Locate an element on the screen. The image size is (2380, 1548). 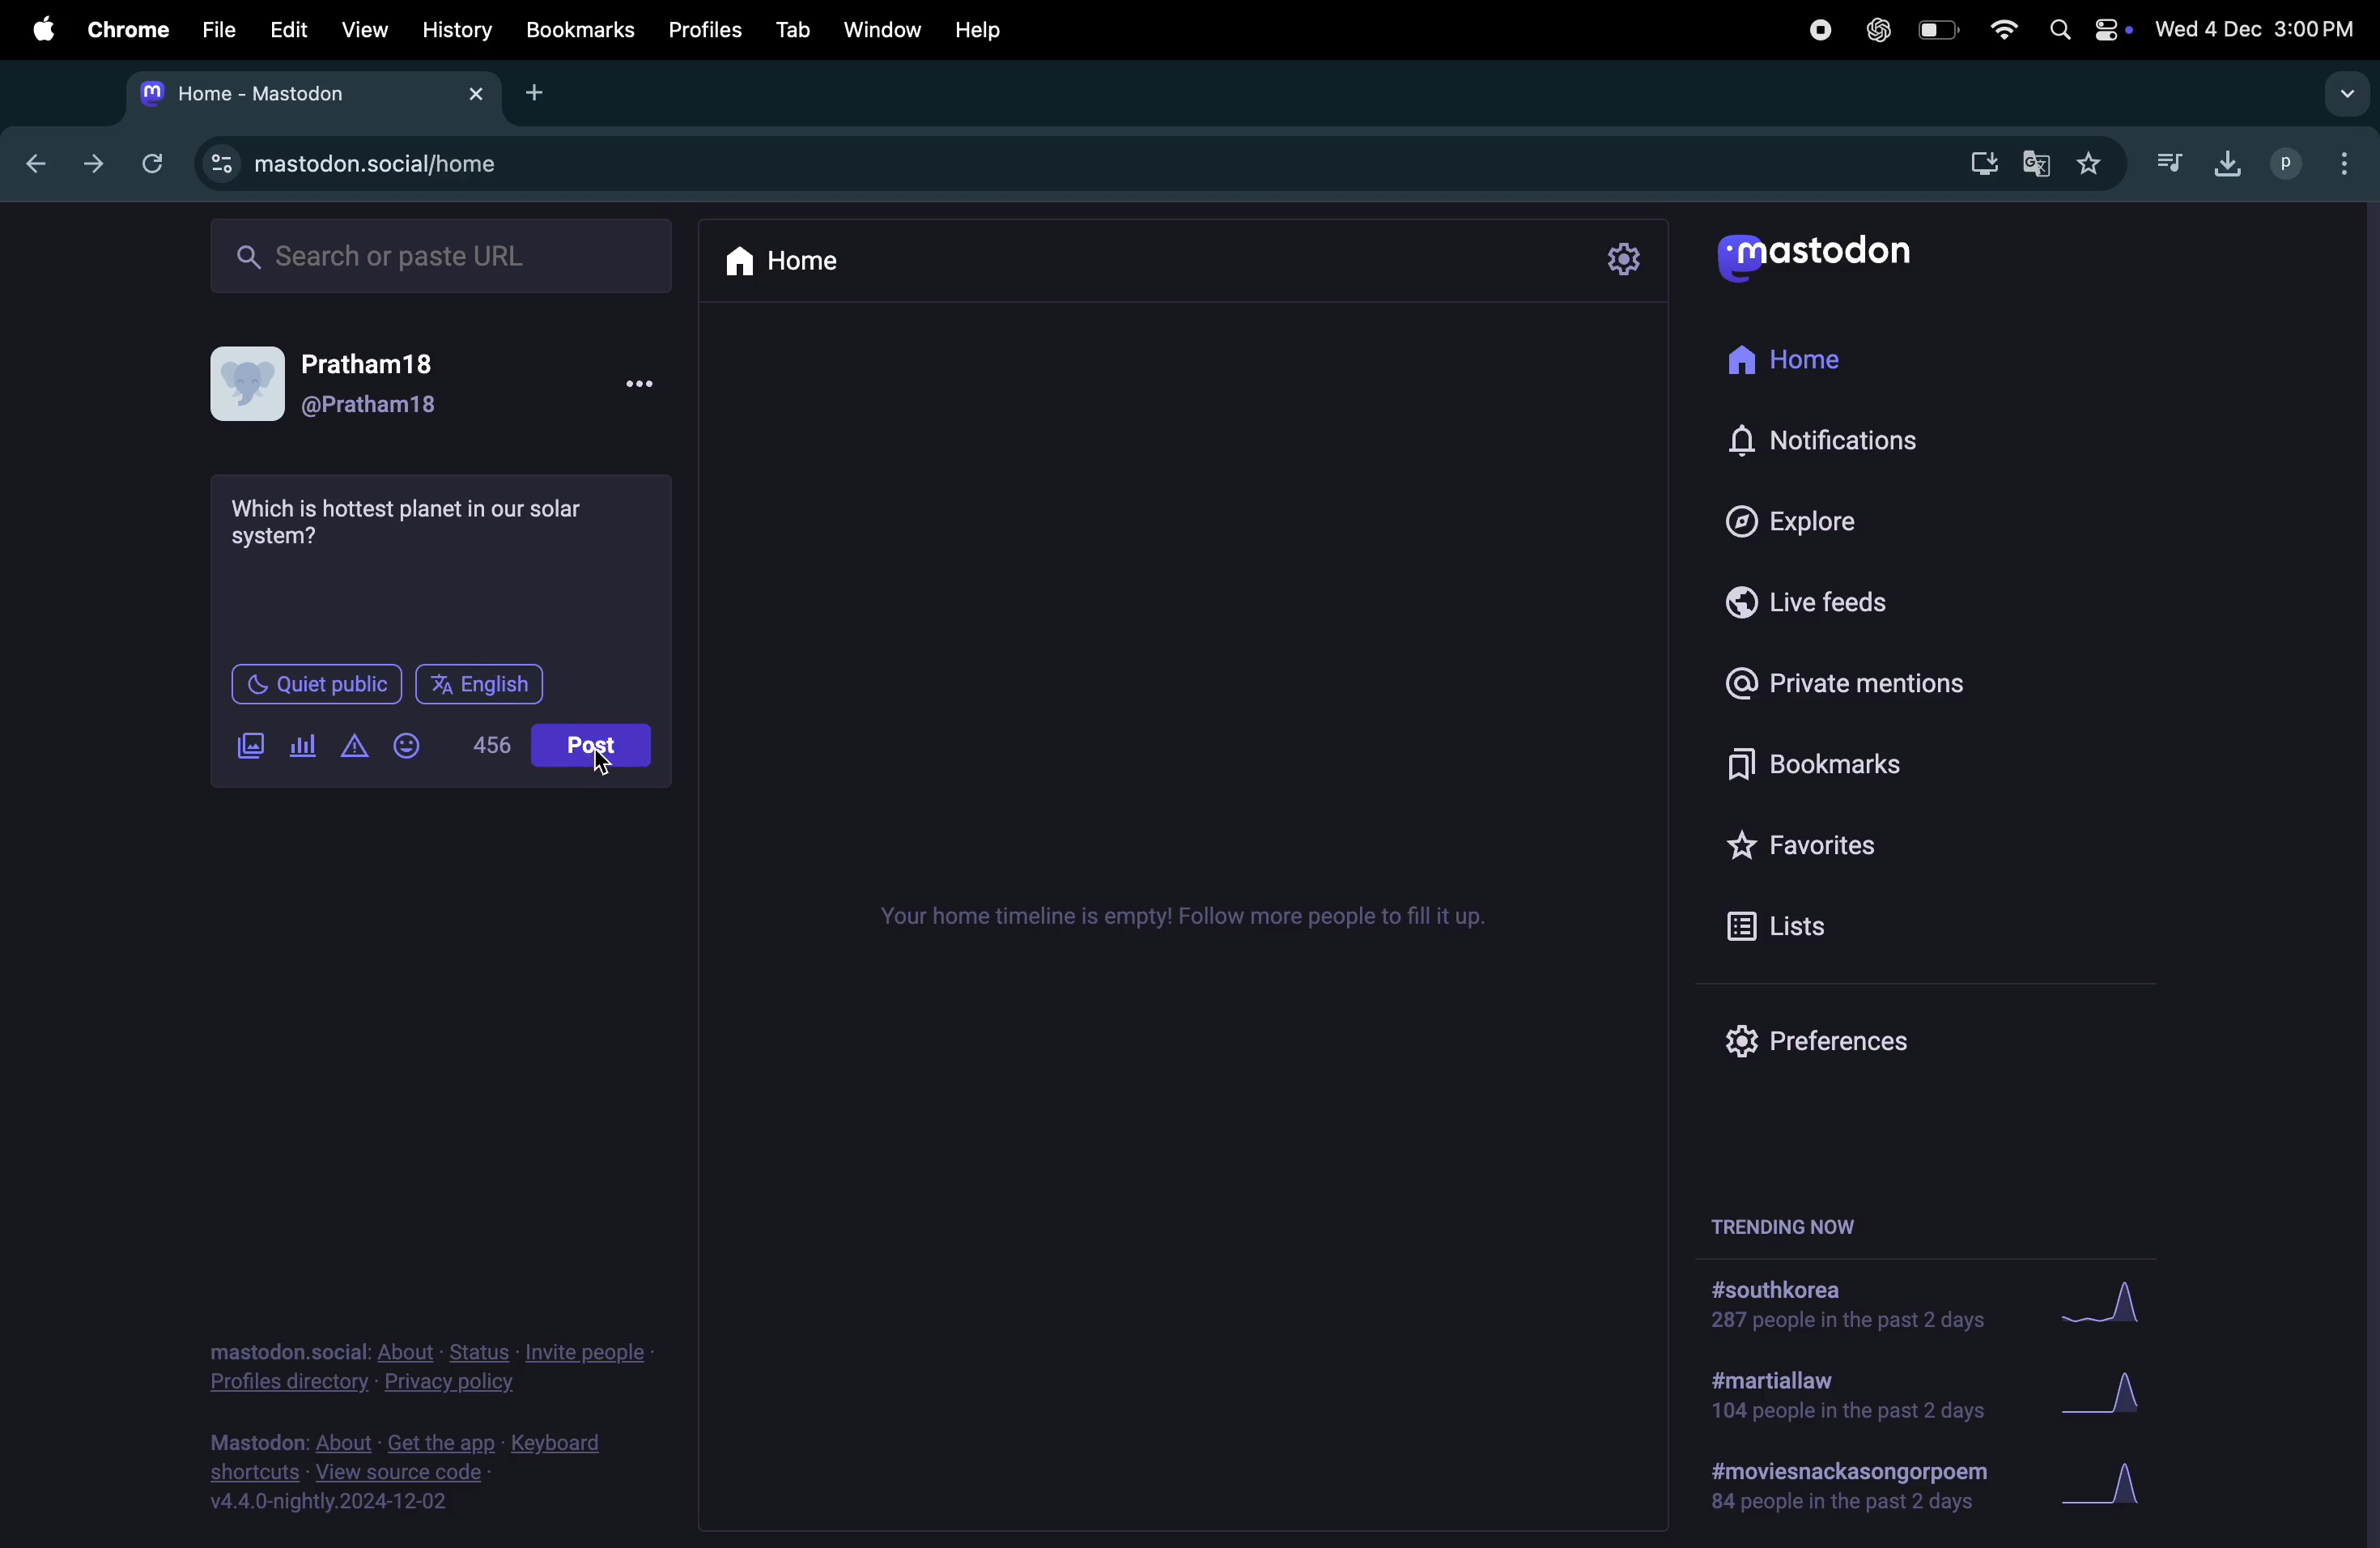
record is located at coordinates (1820, 31).